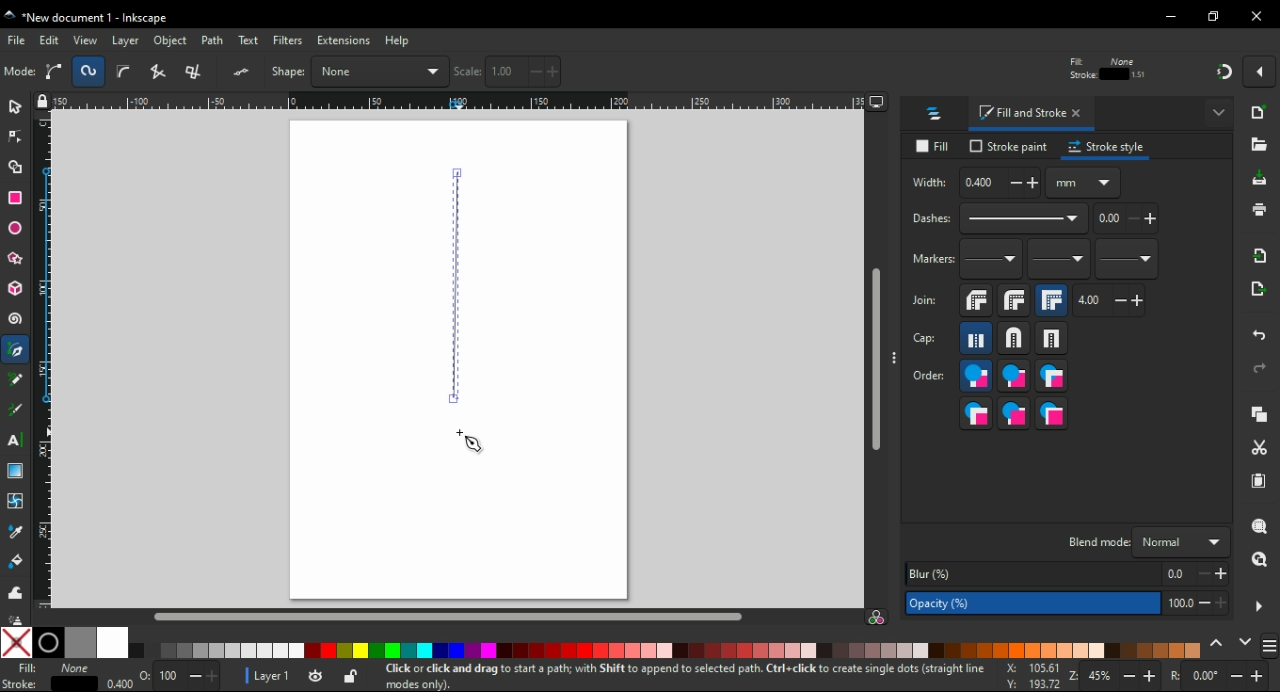 The width and height of the screenshot is (1280, 692). Describe the element at coordinates (1176, 70) in the screenshot. I see `move pattern along wit the objects` at that location.